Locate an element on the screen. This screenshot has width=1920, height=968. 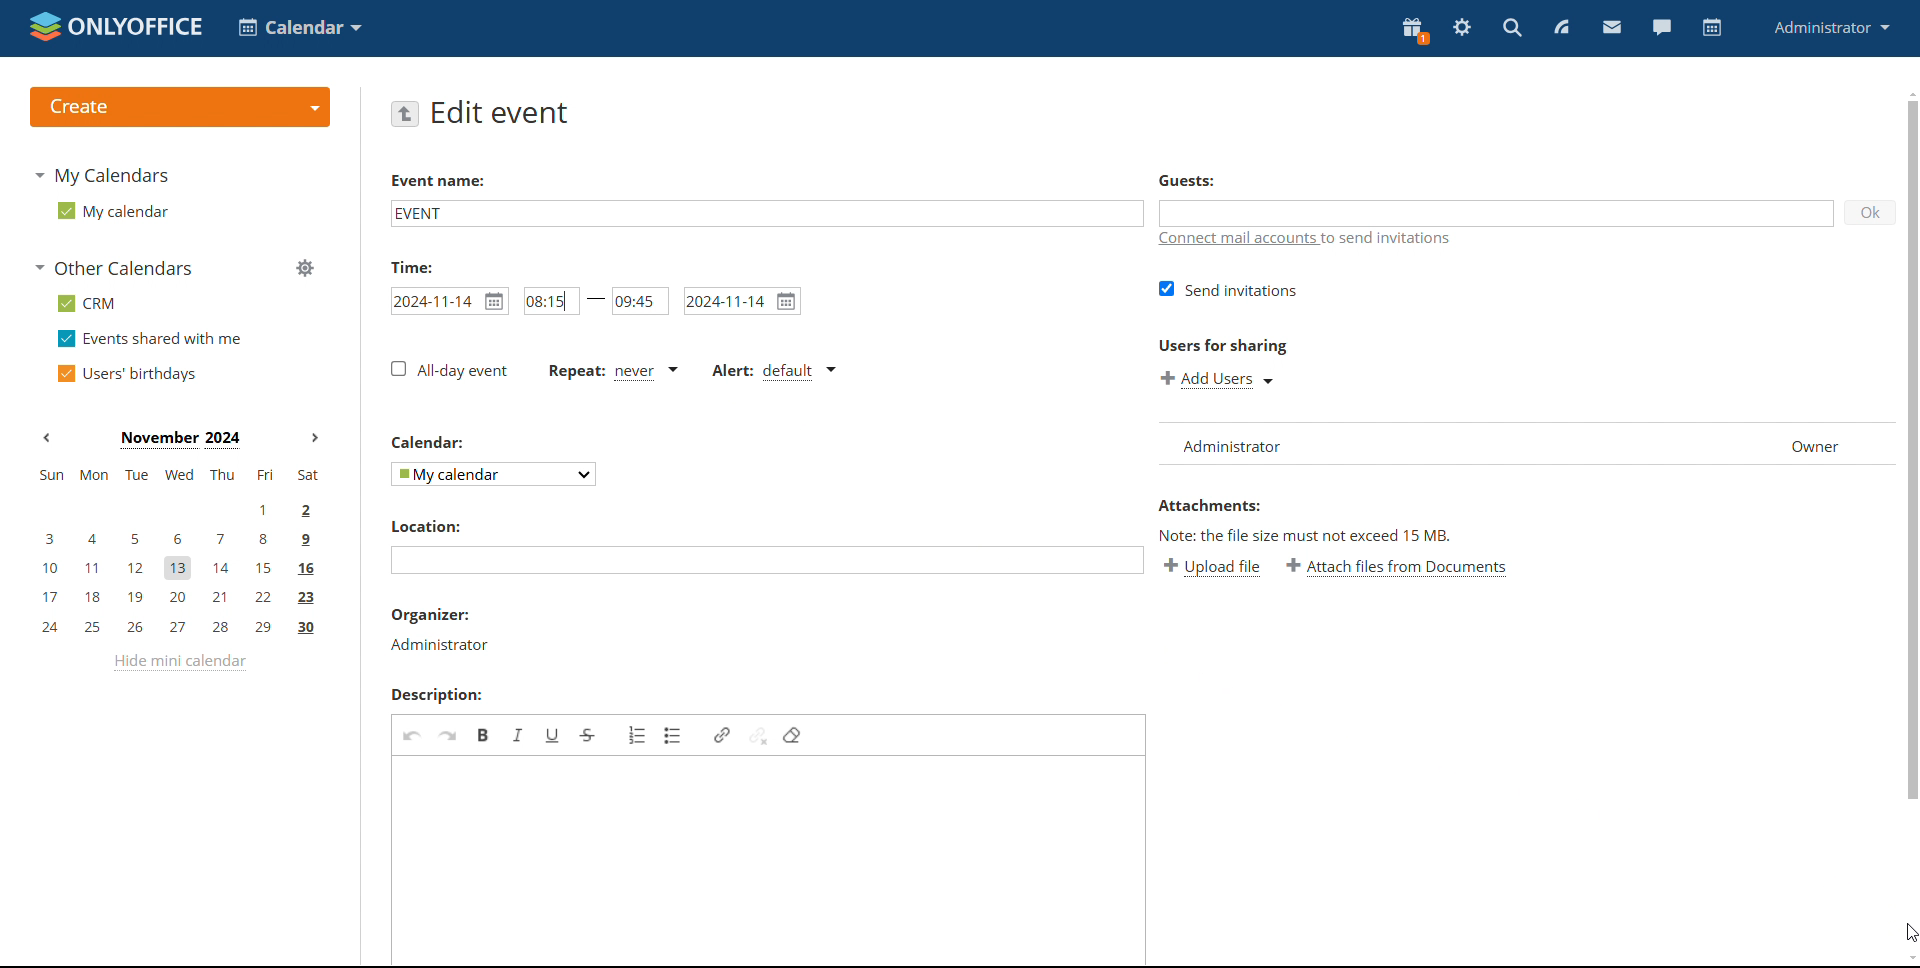
add users for sharing is located at coordinates (1217, 380).